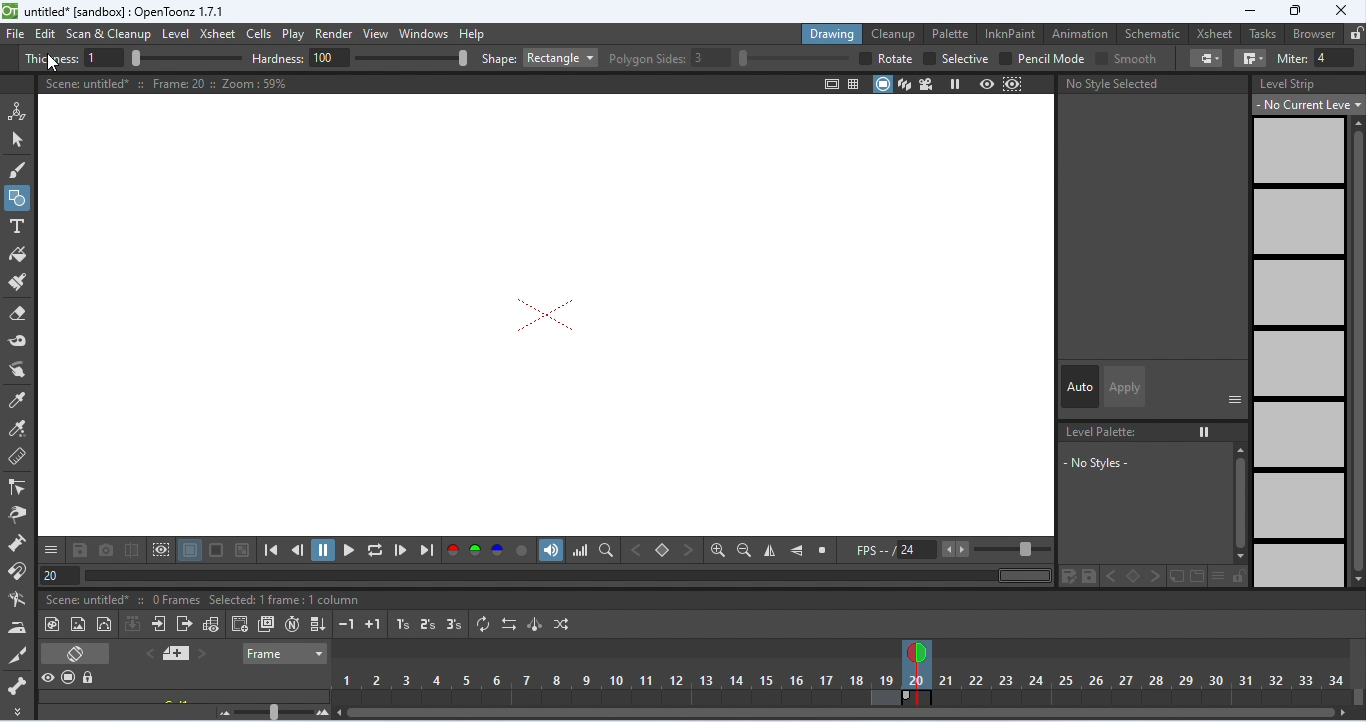 The height and width of the screenshot is (722, 1366). I want to click on sound track, so click(550, 550).